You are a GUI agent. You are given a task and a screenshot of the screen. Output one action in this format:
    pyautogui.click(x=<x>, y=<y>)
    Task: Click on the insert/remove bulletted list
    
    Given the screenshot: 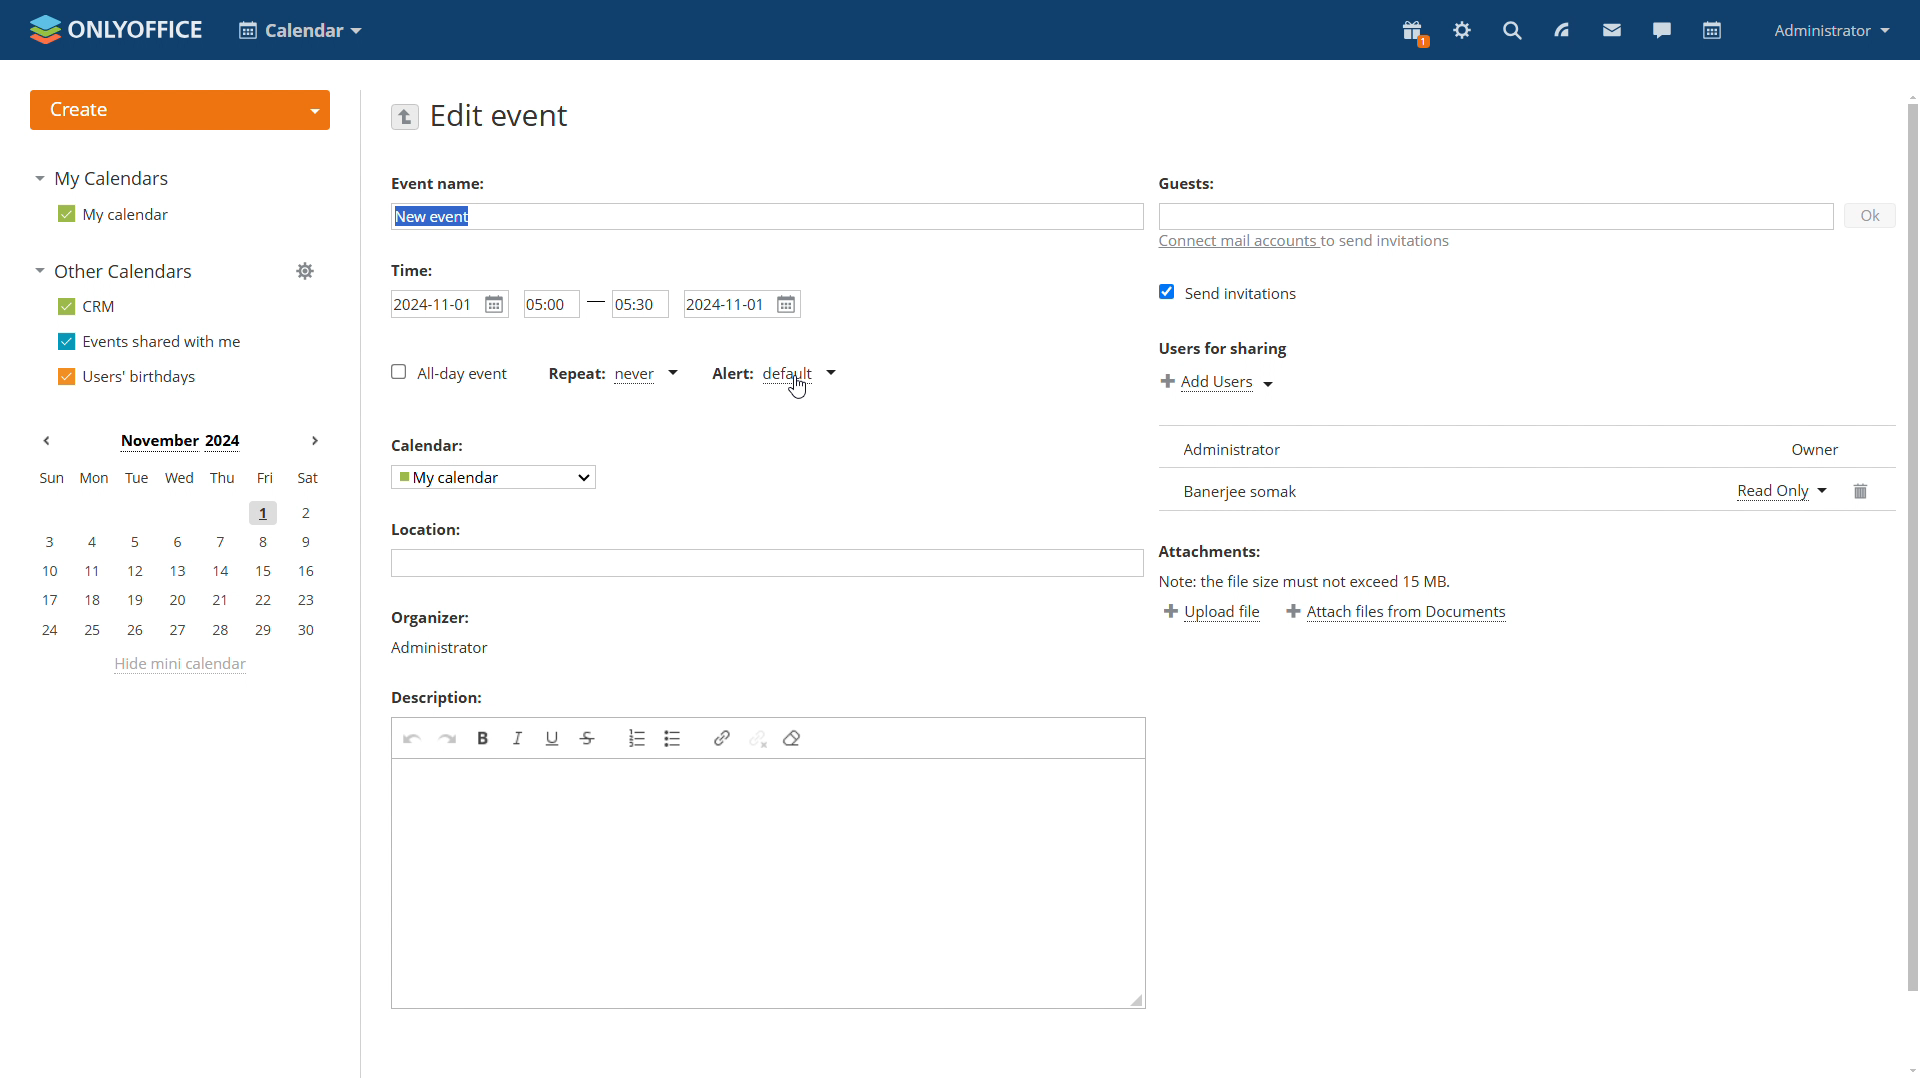 What is the action you would take?
    pyautogui.click(x=675, y=739)
    